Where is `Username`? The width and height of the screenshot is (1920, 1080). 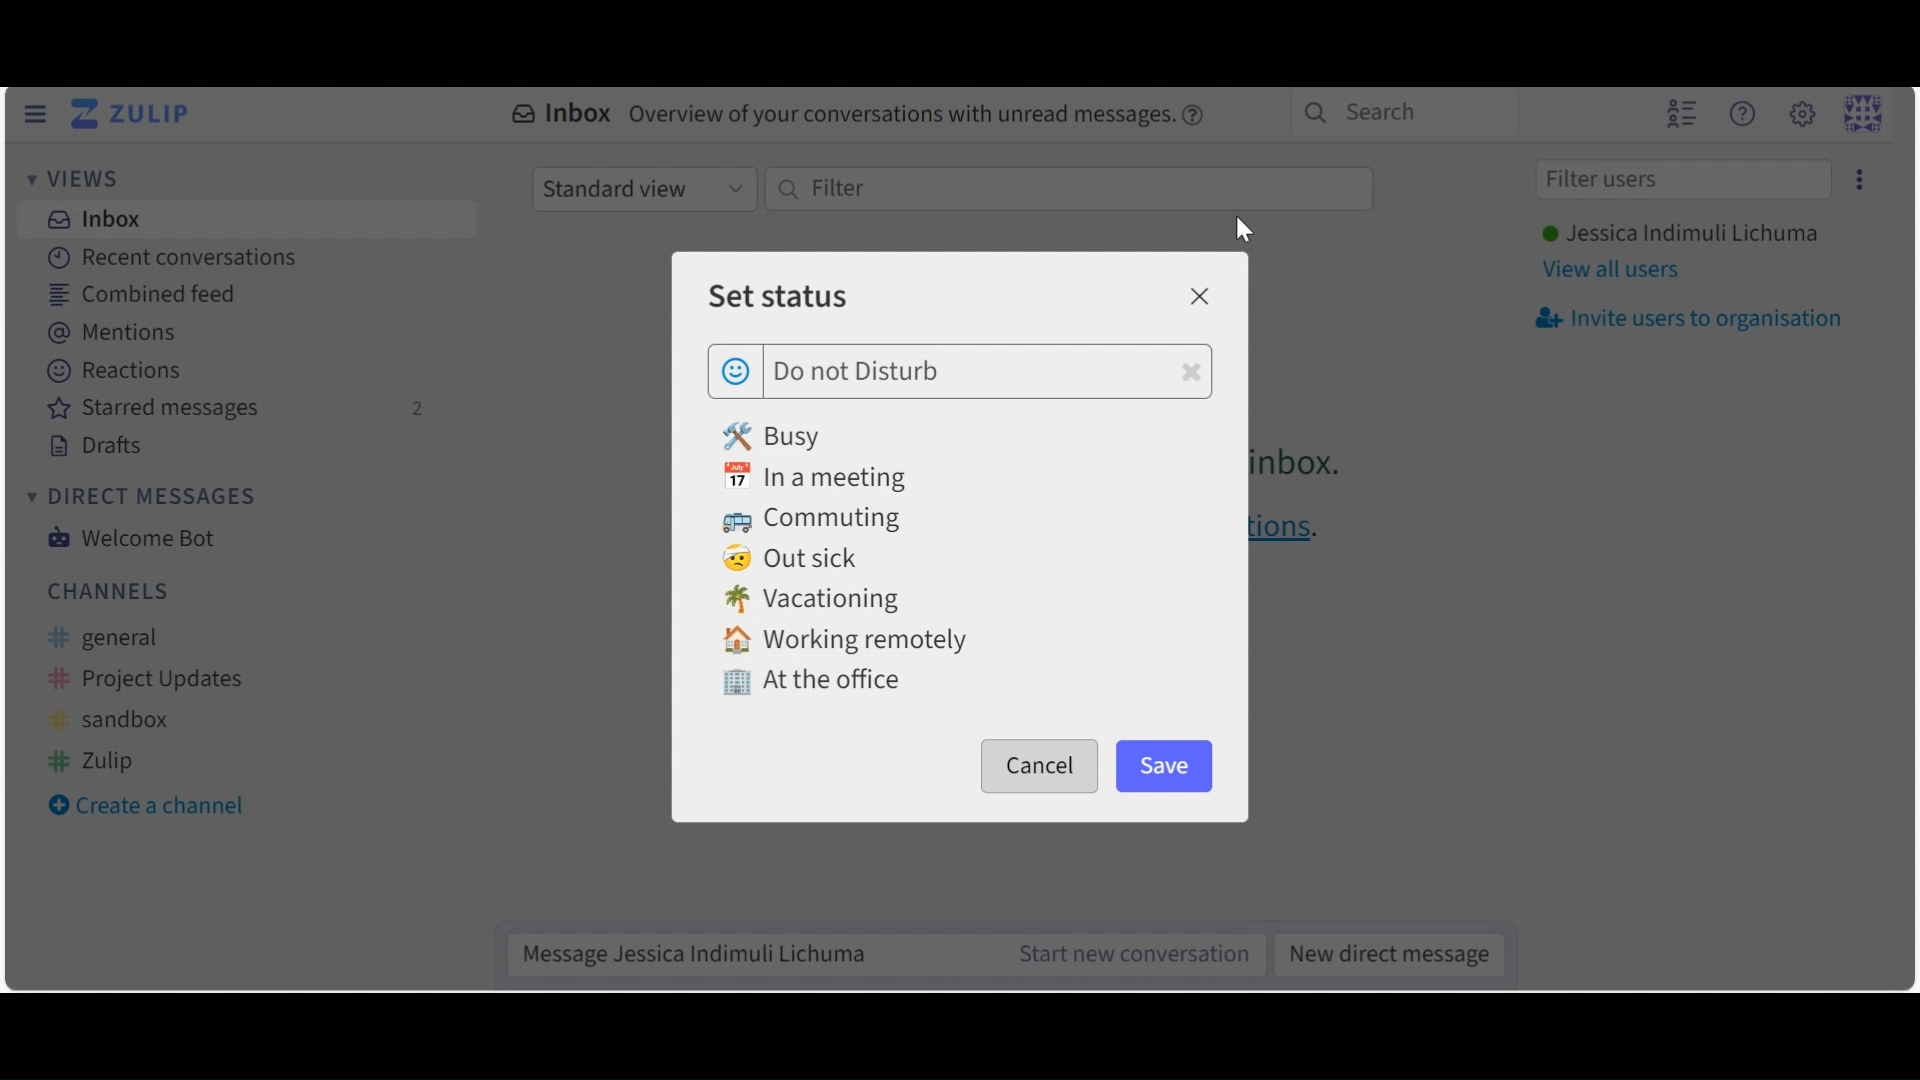 Username is located at coordinates (1677, 235).